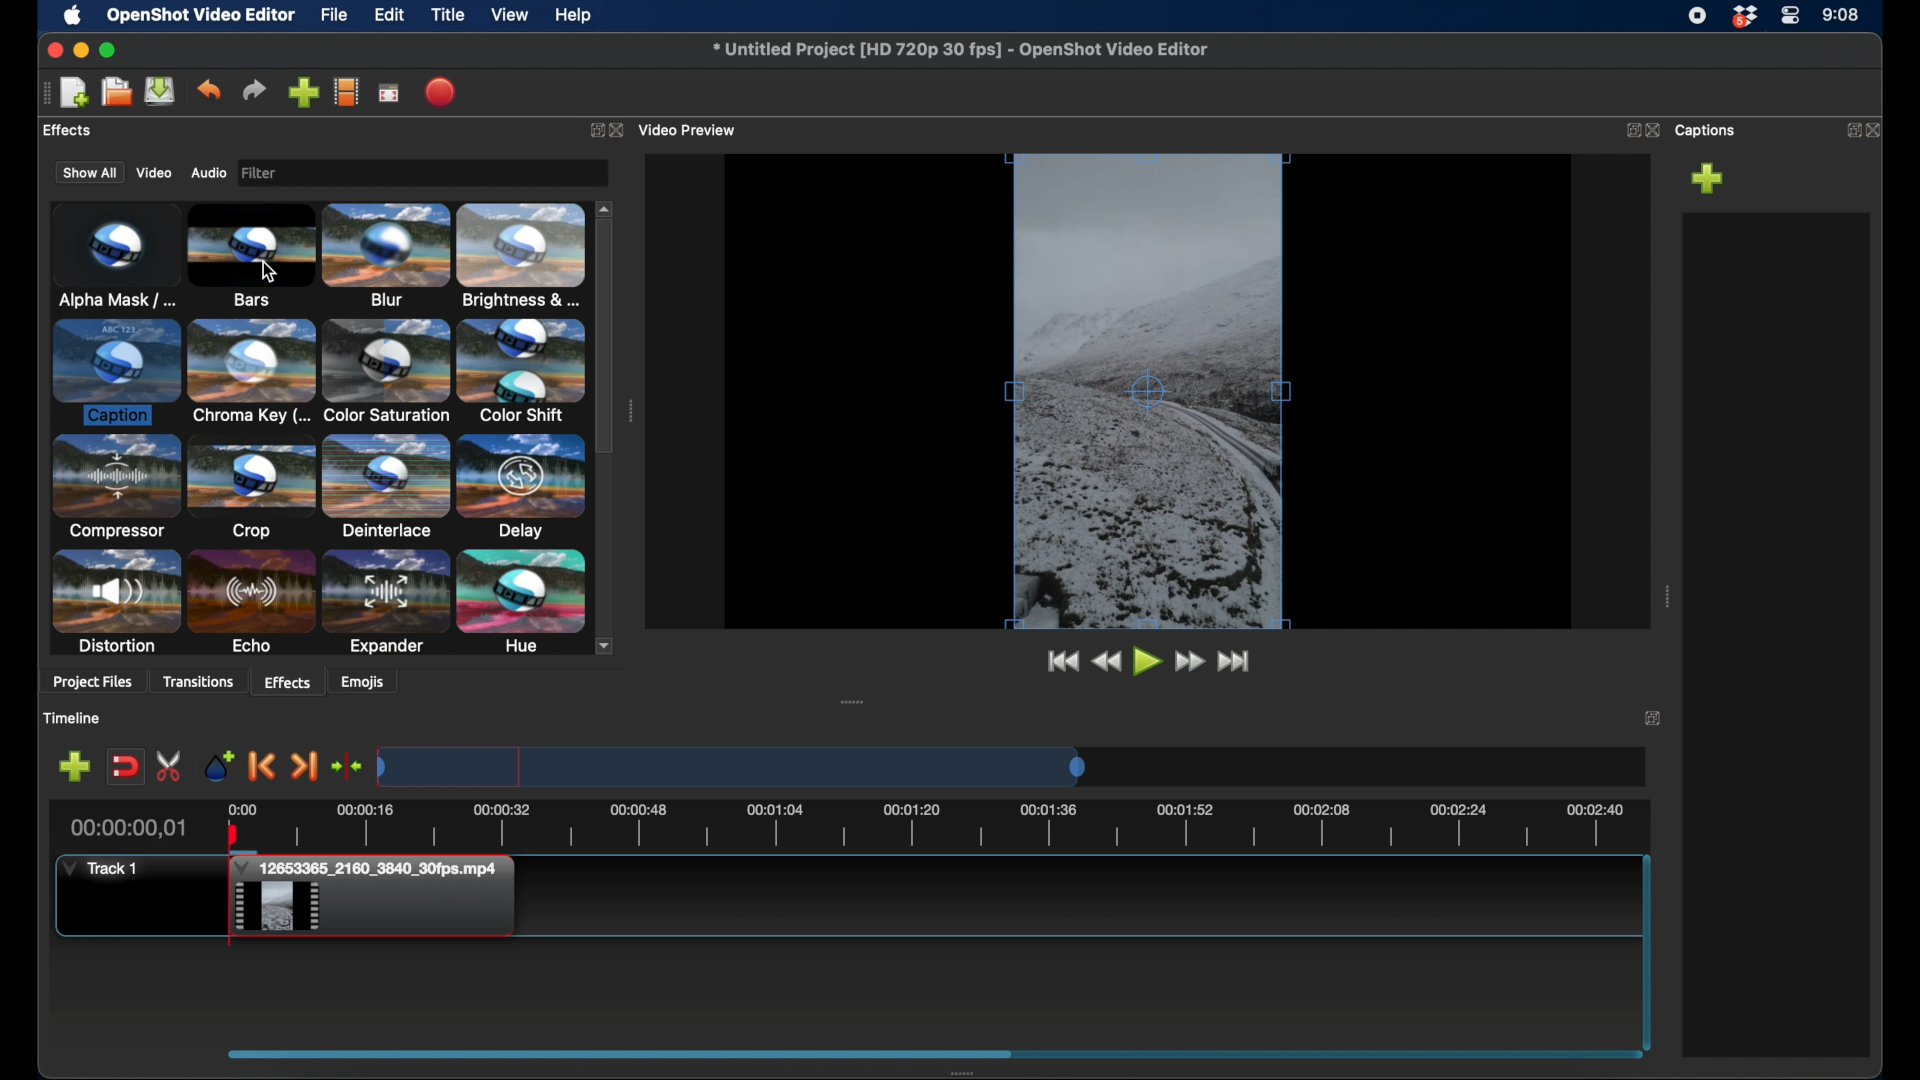 The image size is (1920, 1080). What do you see at coordinates (251, 258) in the screenshot?
I see `bars` at bounding box center [251, 258].